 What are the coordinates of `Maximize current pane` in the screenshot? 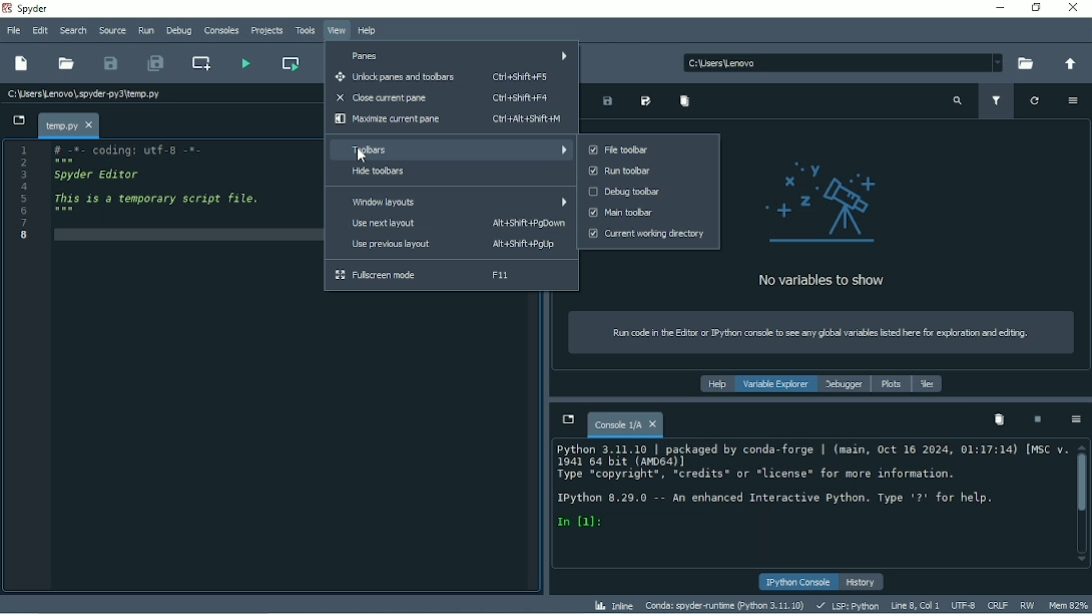 It's located at (449, 119).